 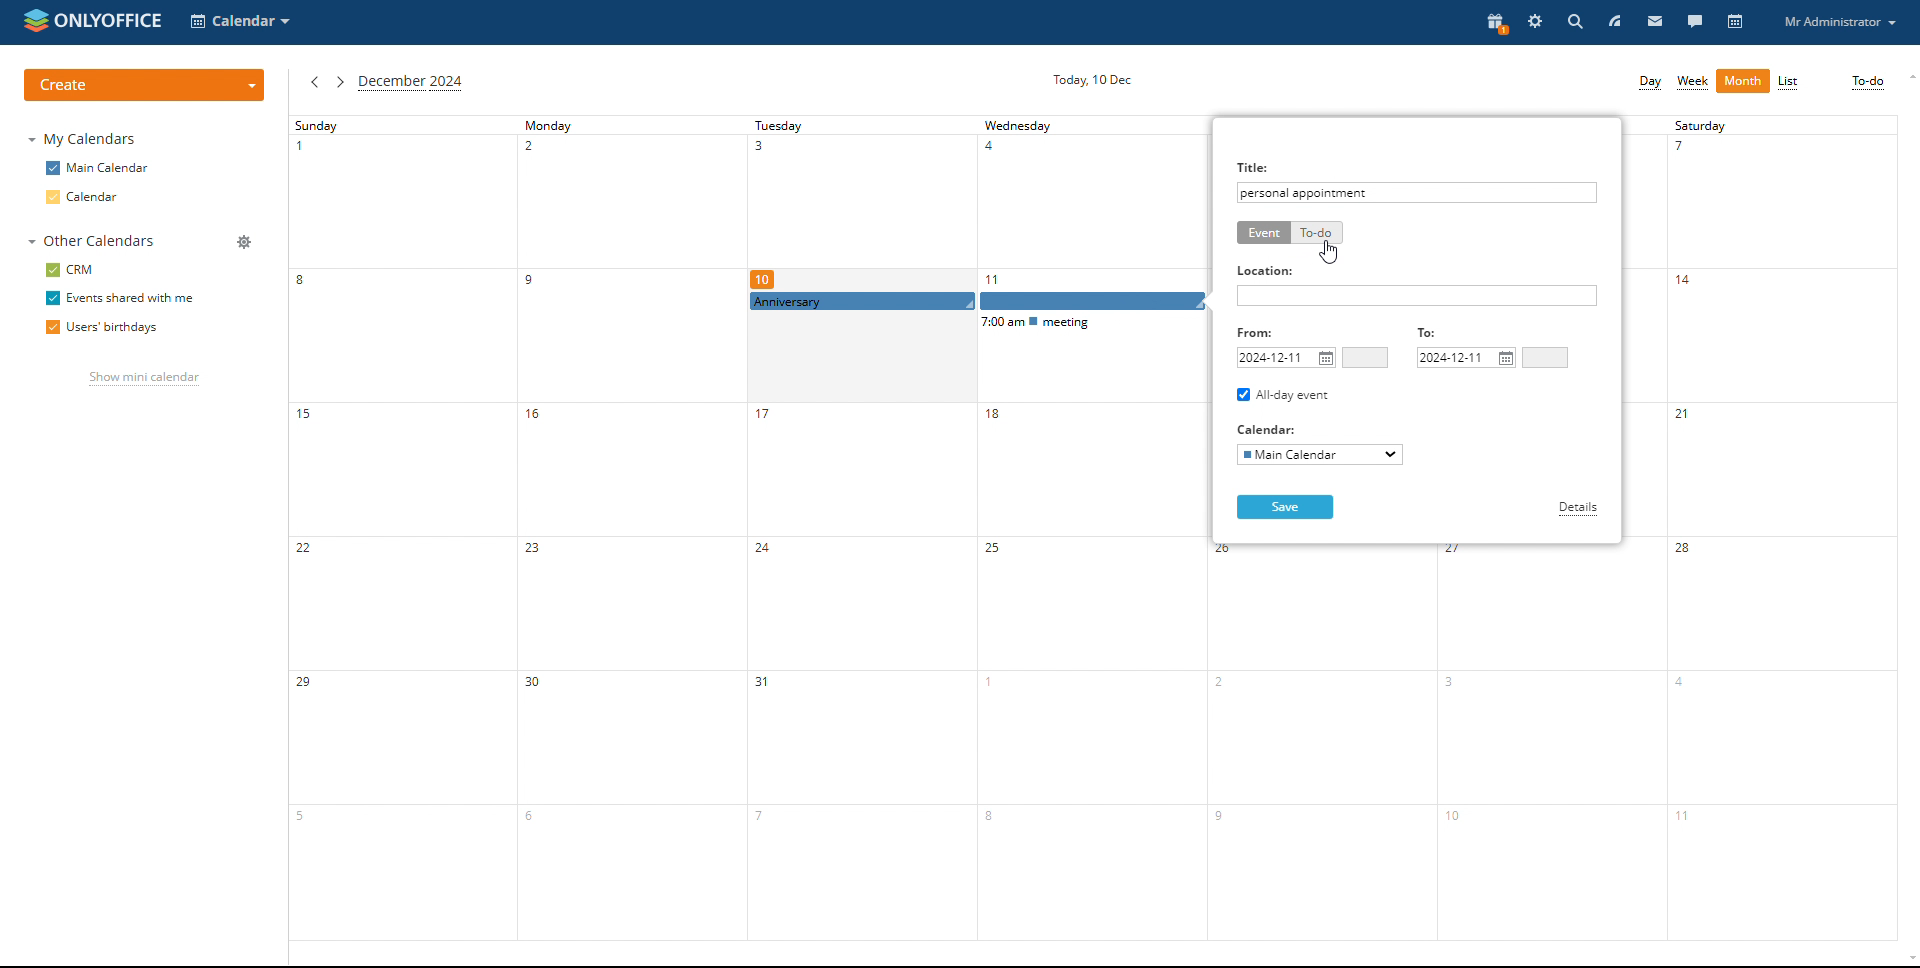 What do you see at coordinates (1694, 23) in the screenshot?
I see `talk` at bounding box center [1694, 23].